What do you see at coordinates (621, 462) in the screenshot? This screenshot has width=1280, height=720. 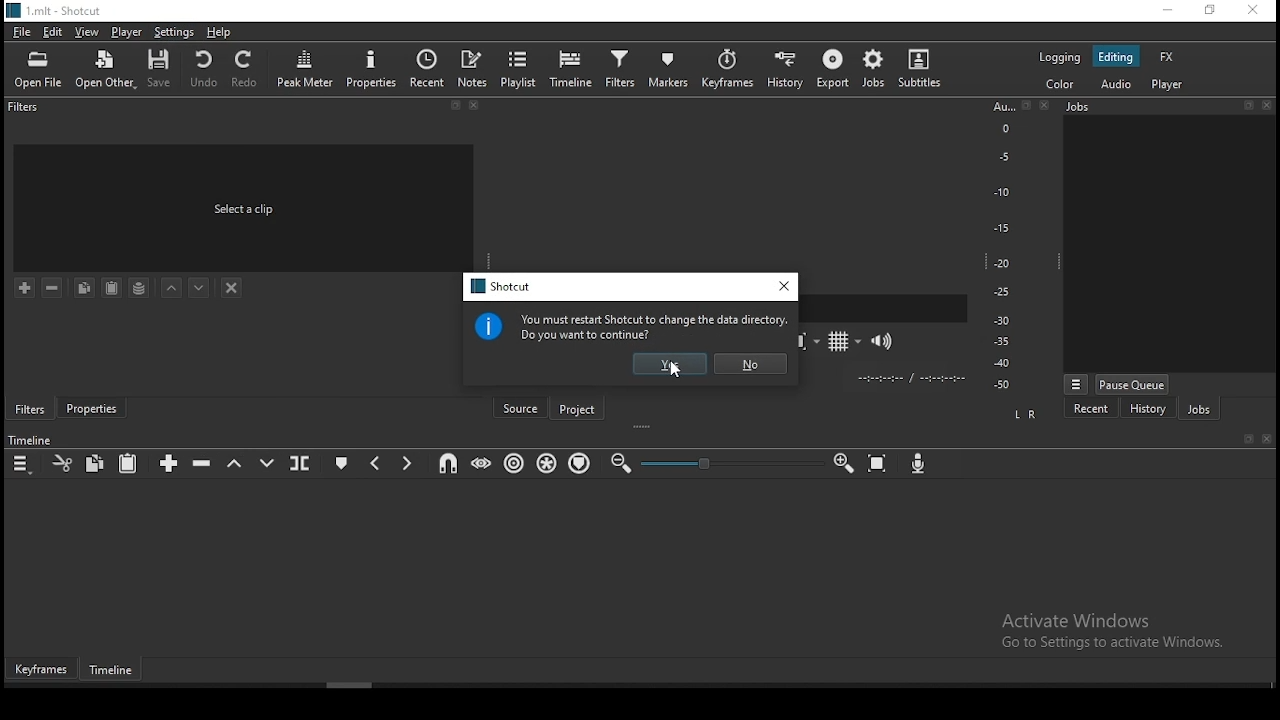 I see `zoom timeline out` at bounding box center [621, 462].